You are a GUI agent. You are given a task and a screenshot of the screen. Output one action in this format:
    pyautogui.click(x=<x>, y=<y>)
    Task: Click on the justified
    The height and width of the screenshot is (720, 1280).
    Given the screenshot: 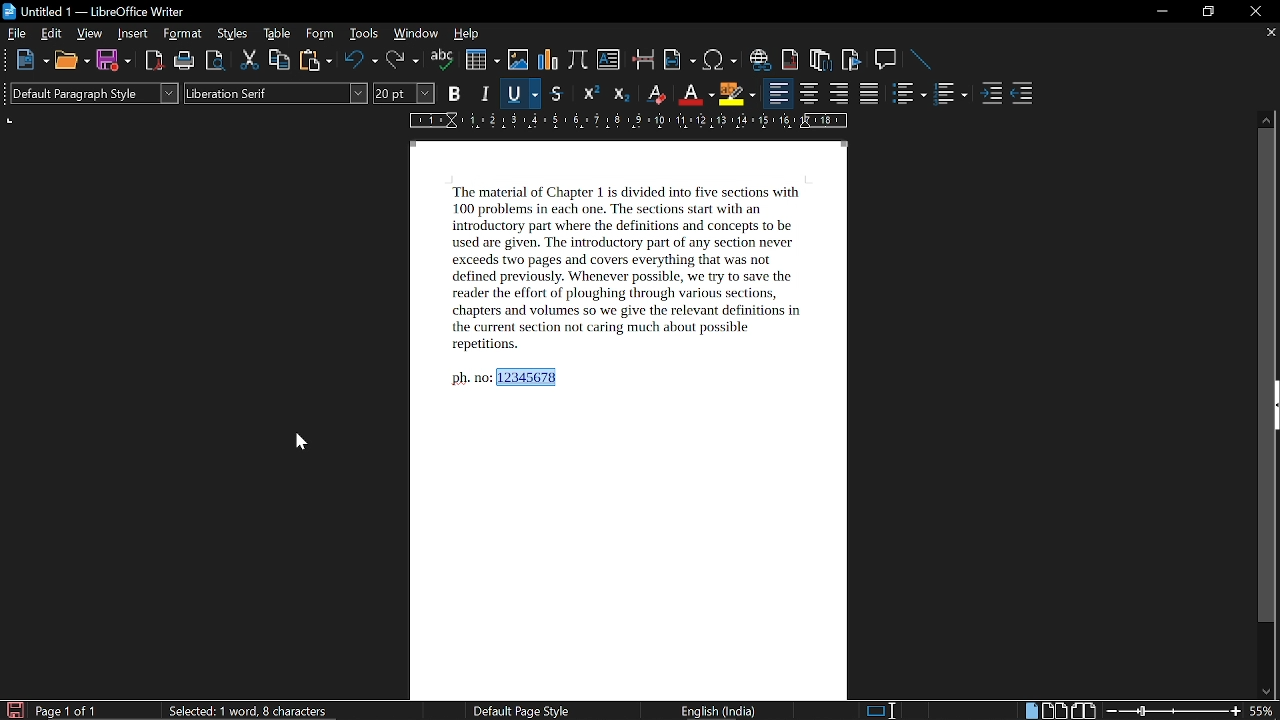 What is the action you would take?
    pyautogui.click(x=872, y=95)
    